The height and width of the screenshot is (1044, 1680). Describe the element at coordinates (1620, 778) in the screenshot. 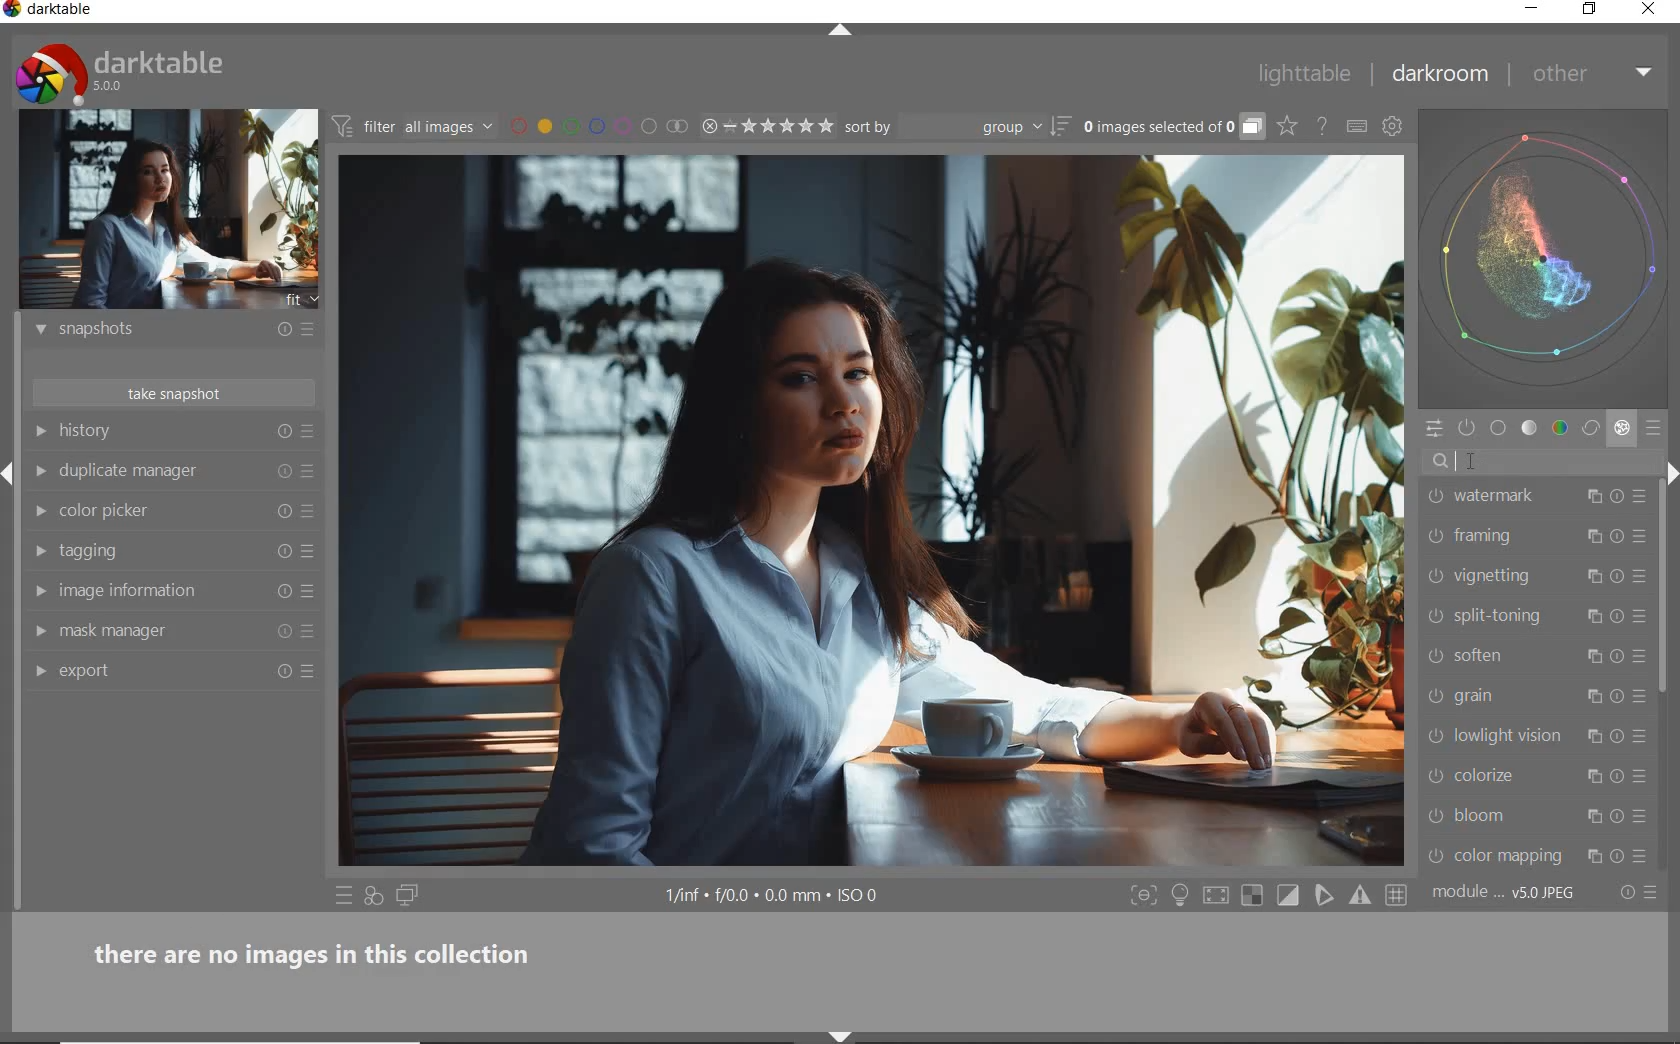

I see `reset` at that location.